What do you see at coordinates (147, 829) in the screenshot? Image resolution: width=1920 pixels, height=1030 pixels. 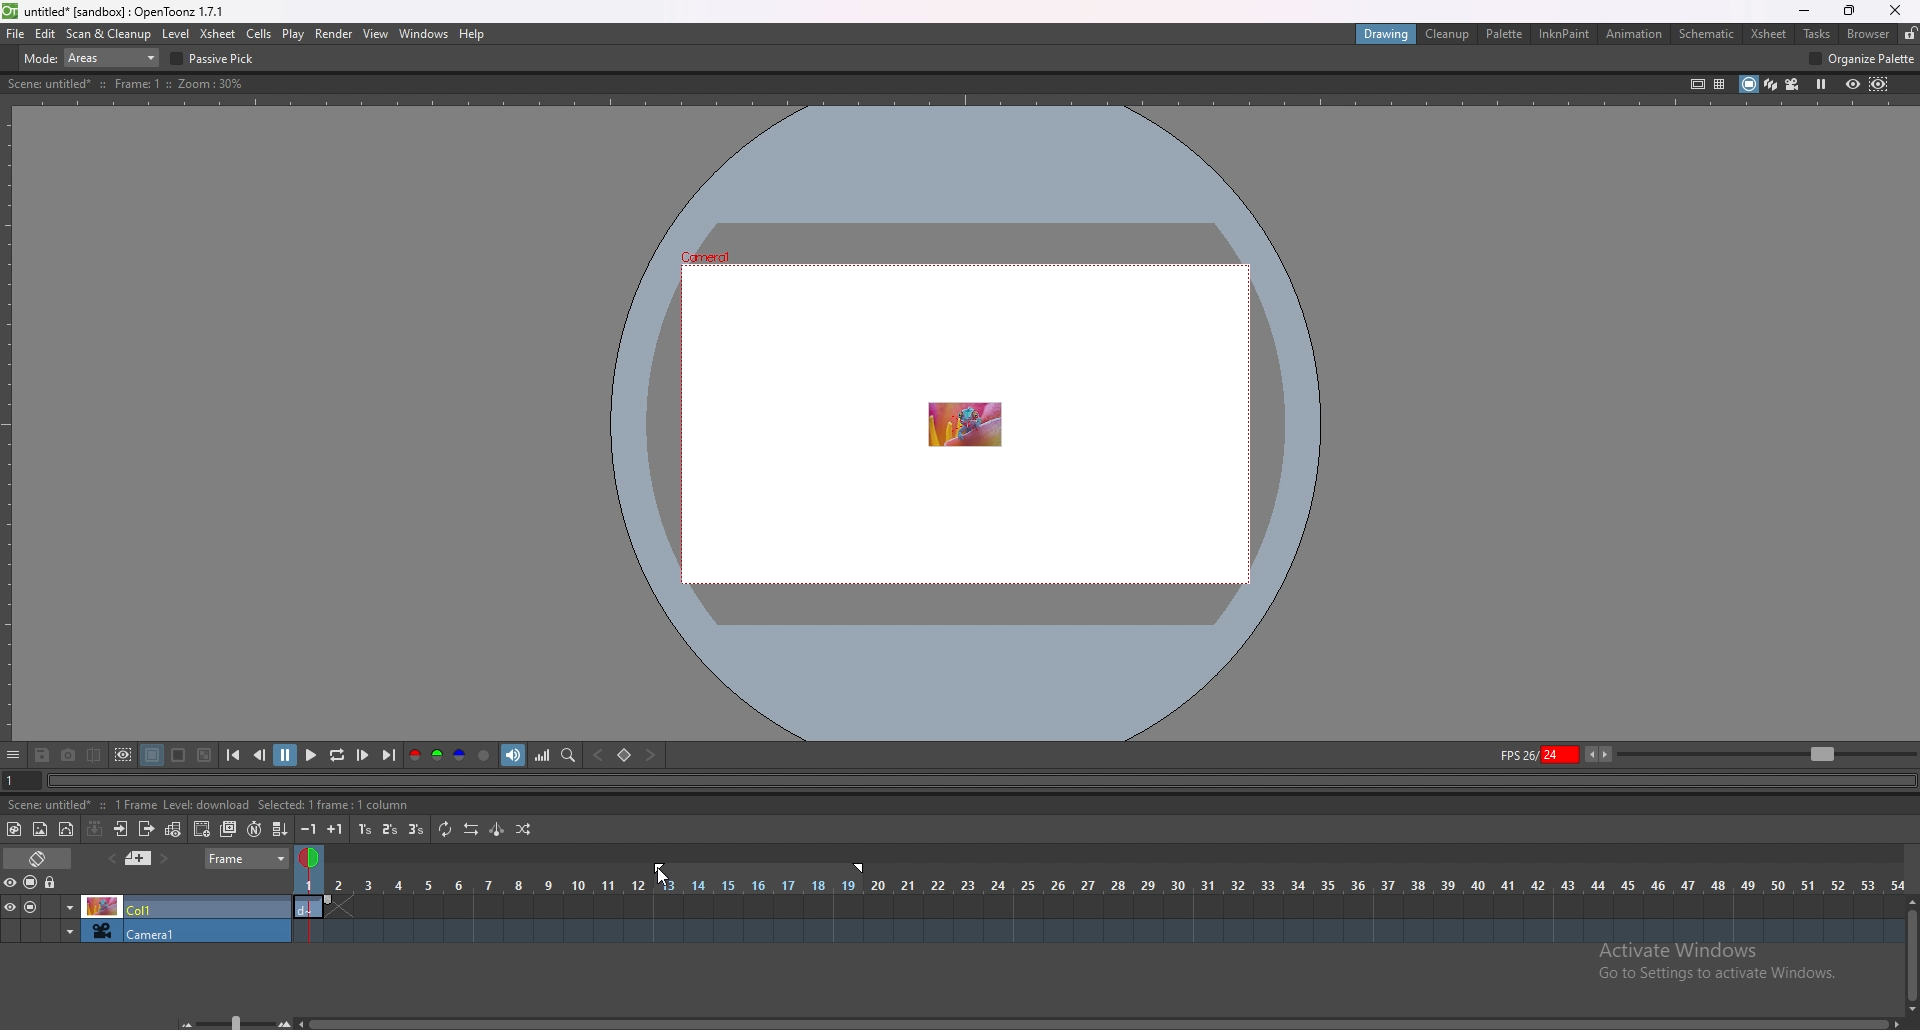 I see `close subsheet` at bounding box center [147, 829].